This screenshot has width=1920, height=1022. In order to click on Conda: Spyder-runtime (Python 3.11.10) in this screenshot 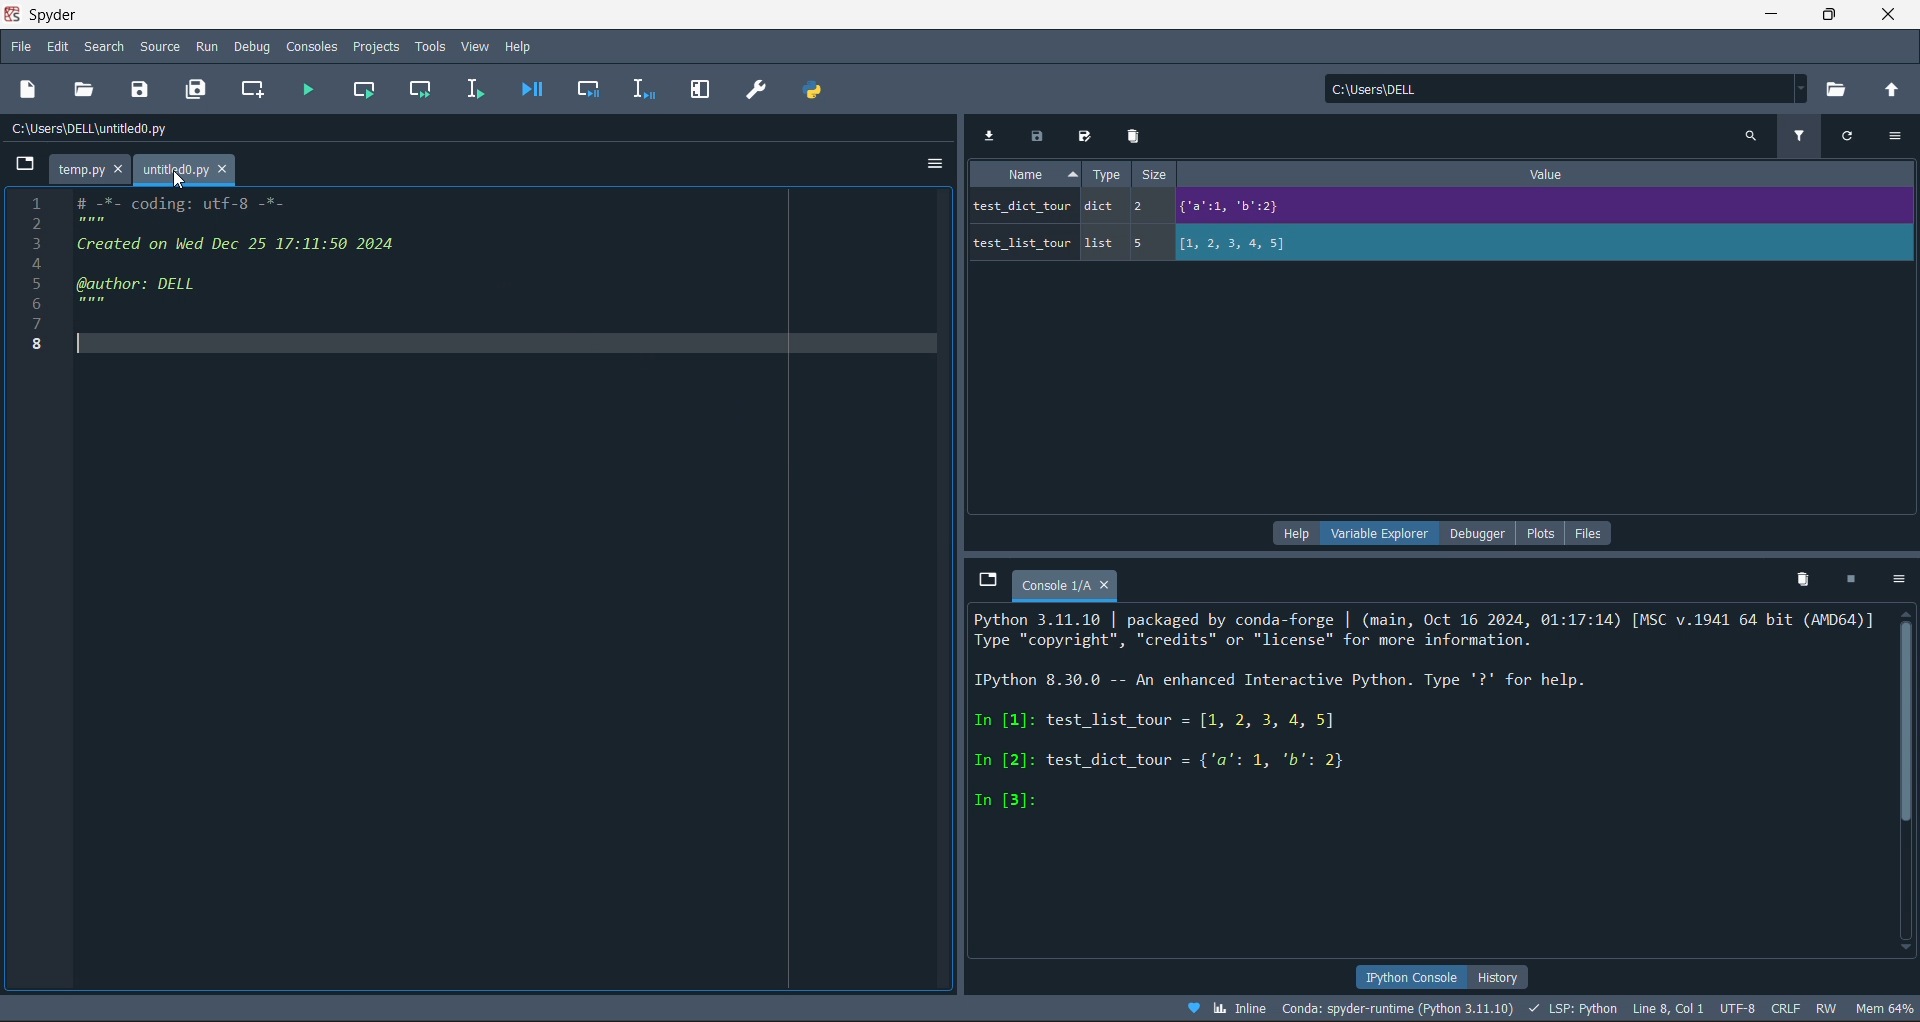, I will do `click(1400, 1007)`.